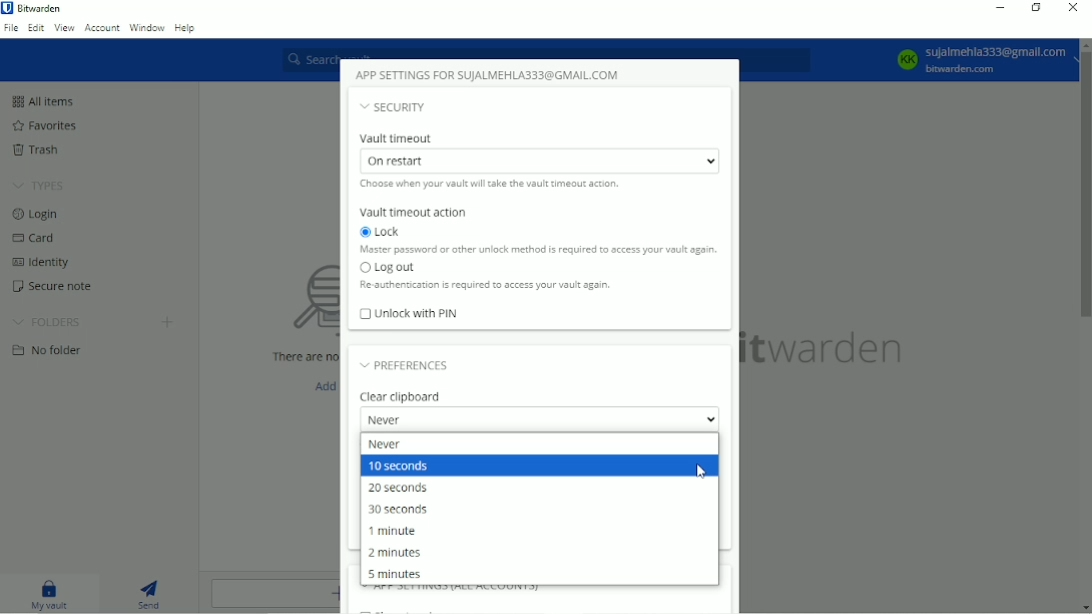  What do you see at coordinates (399, 488) in the screenshot?
I see `20 seconds` at bounding box center [399, 488].